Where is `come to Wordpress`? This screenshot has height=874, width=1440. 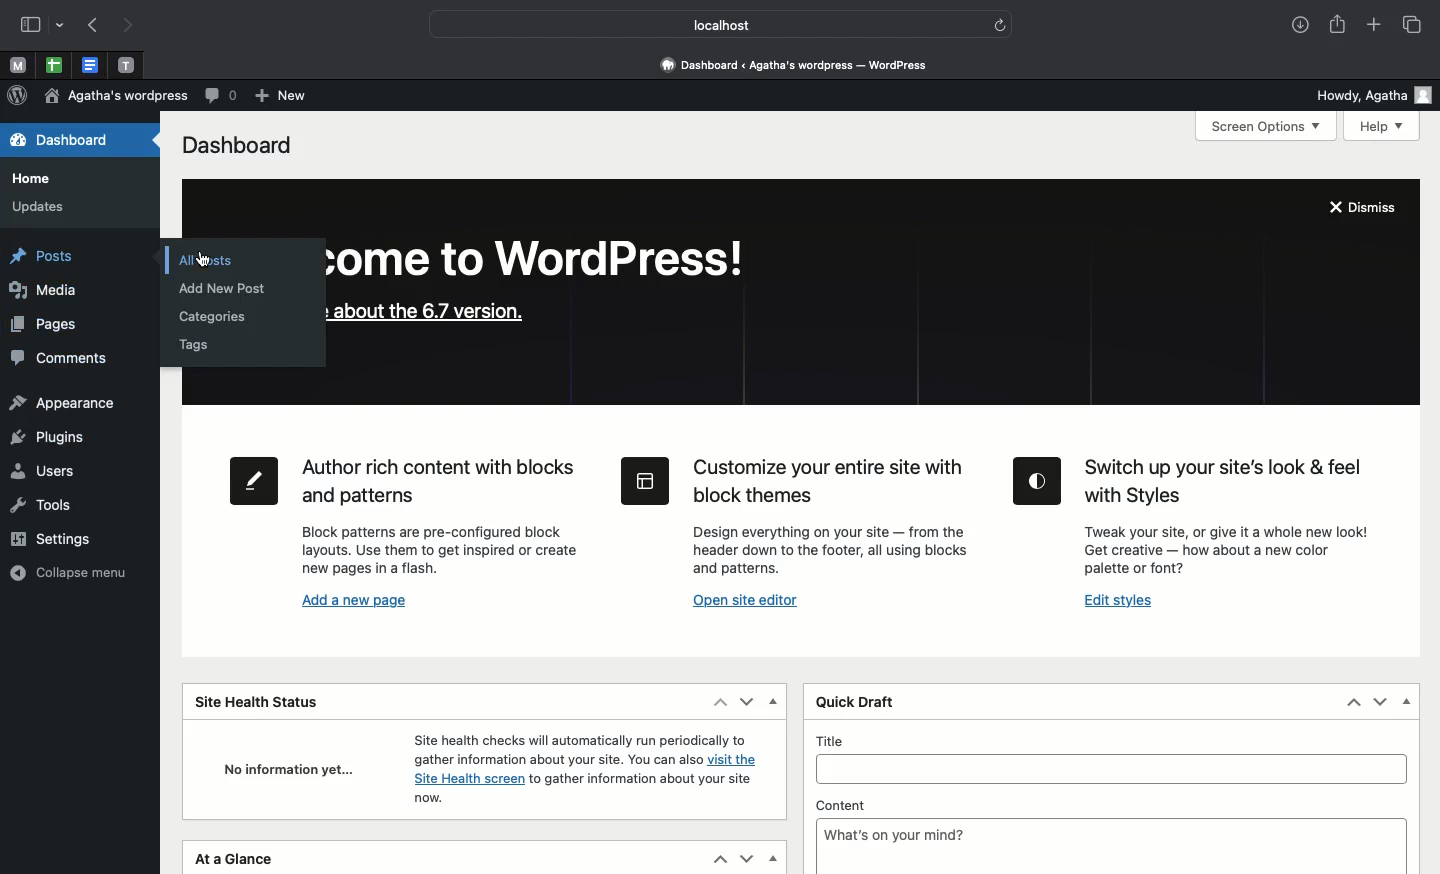 come to Wordpress is located at coordinates (550, 263).